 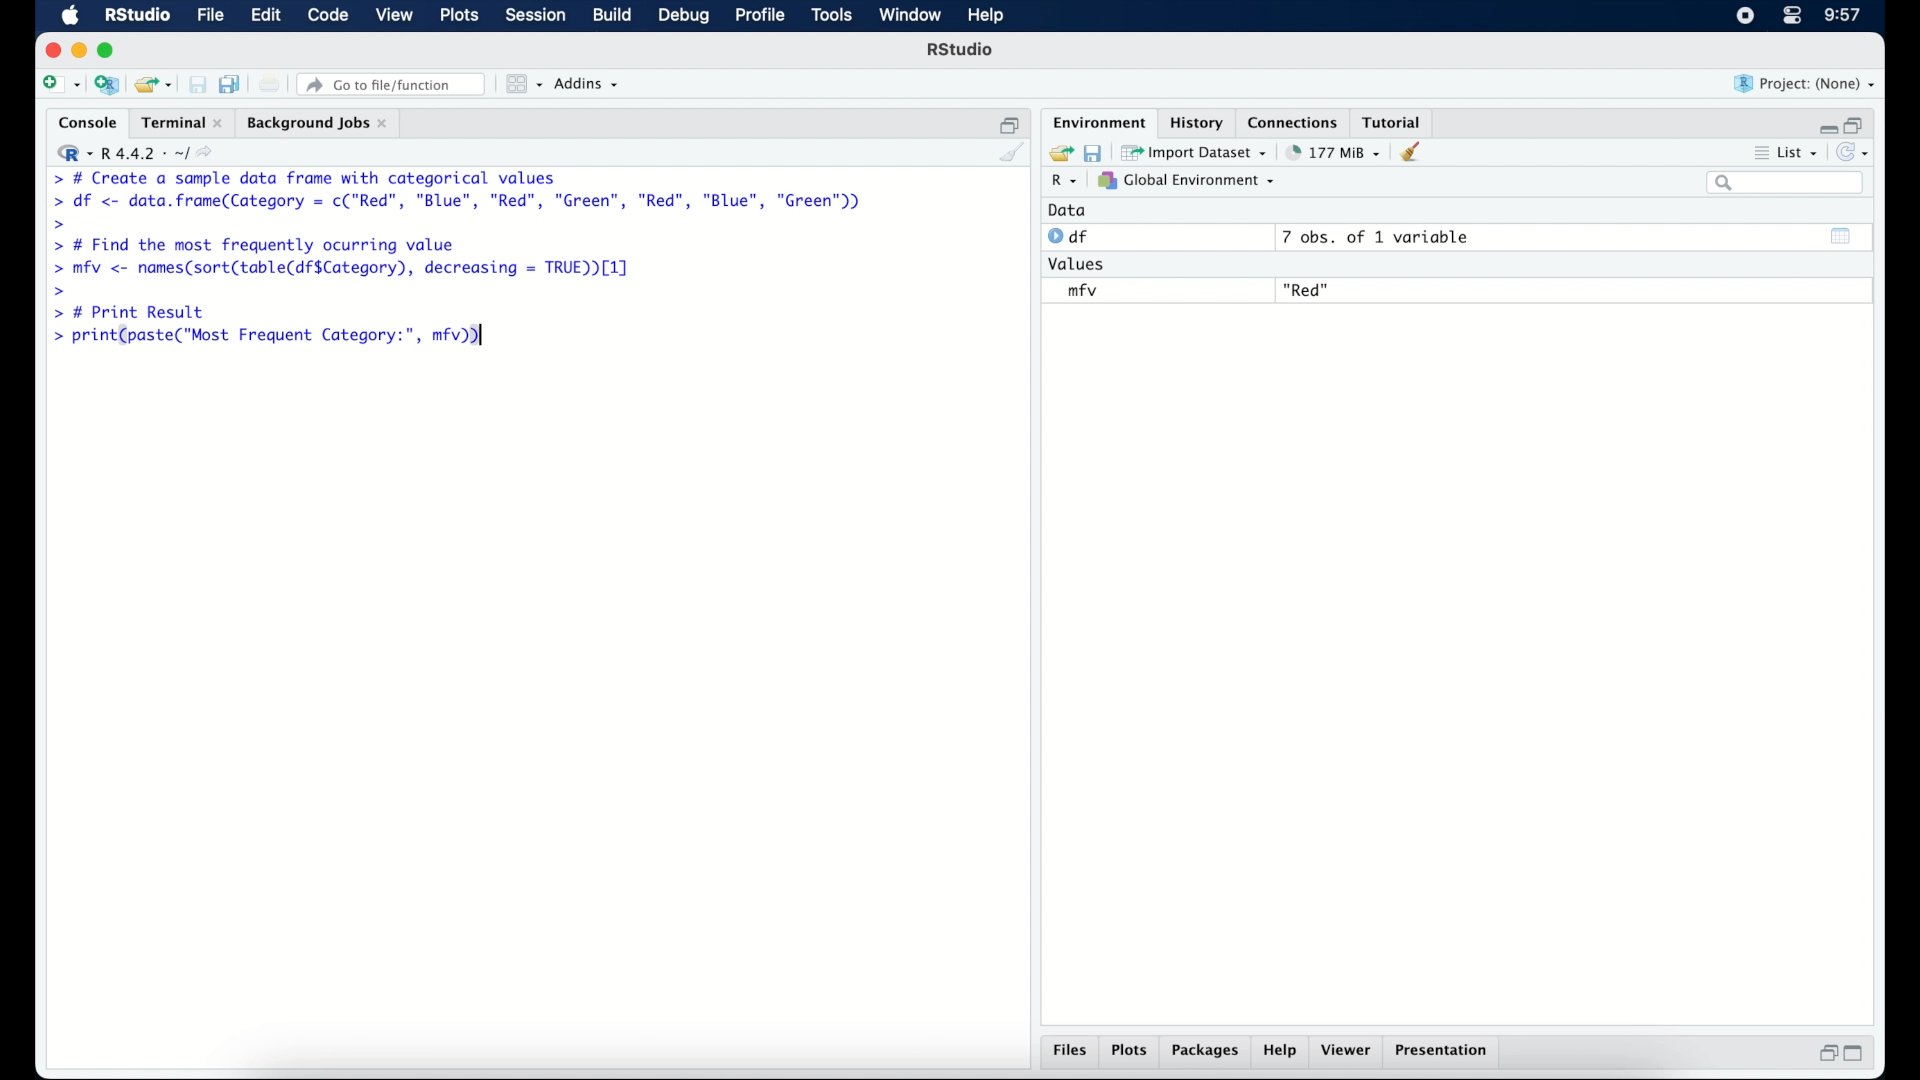 I want to click on search bar, so click(x=1787, y=185).